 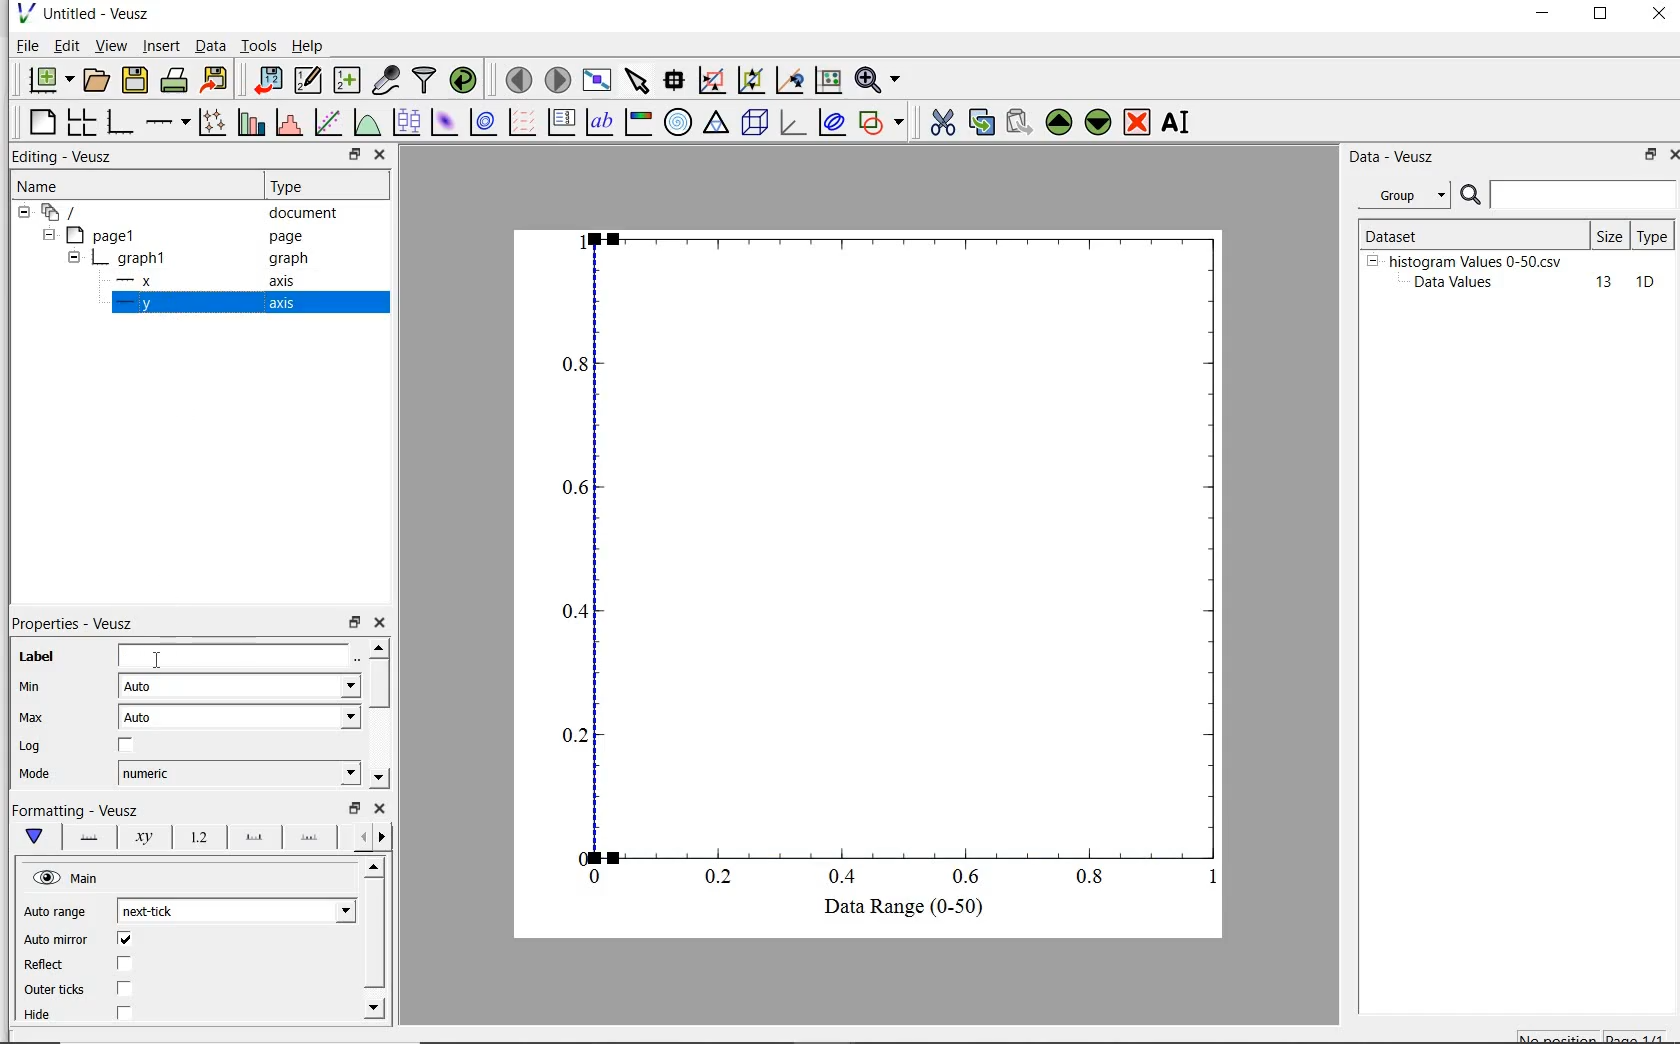 I want to click on 3d graph, so click(x=792, y=123).